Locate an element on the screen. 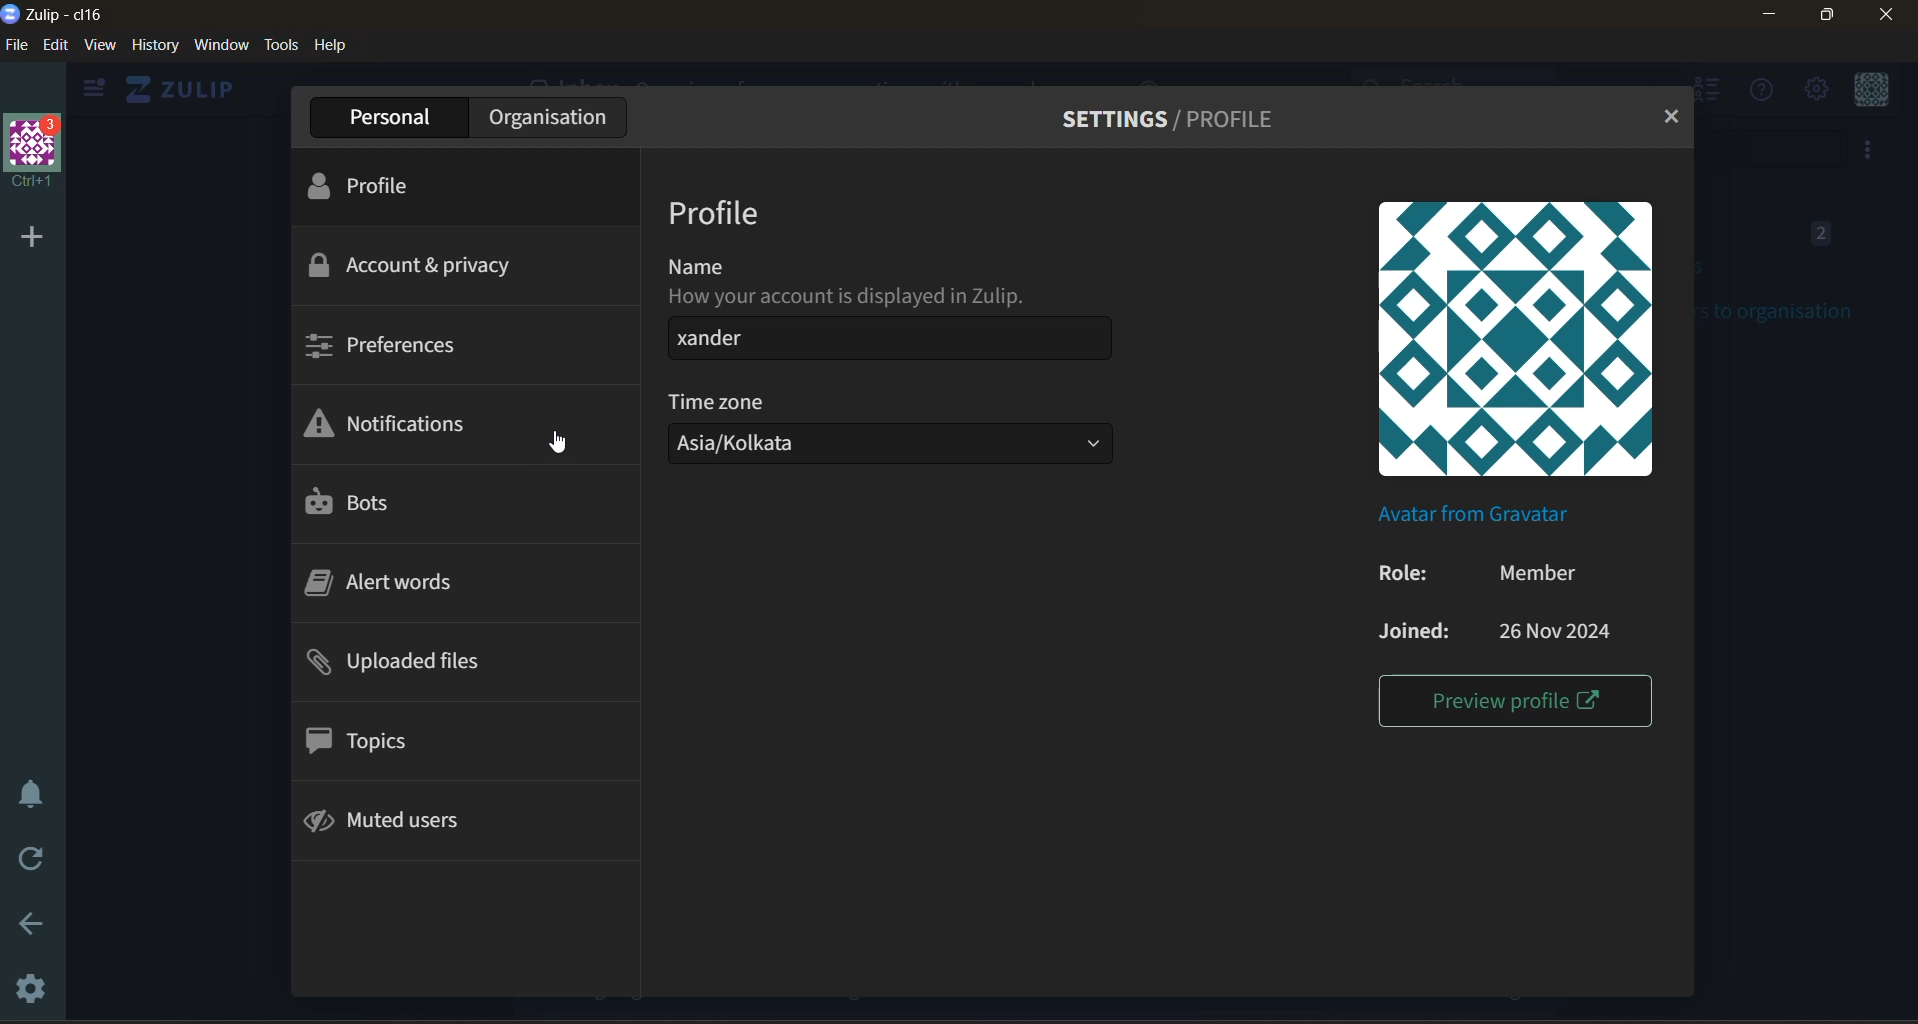  time zone is located at coordinates (718, 399).